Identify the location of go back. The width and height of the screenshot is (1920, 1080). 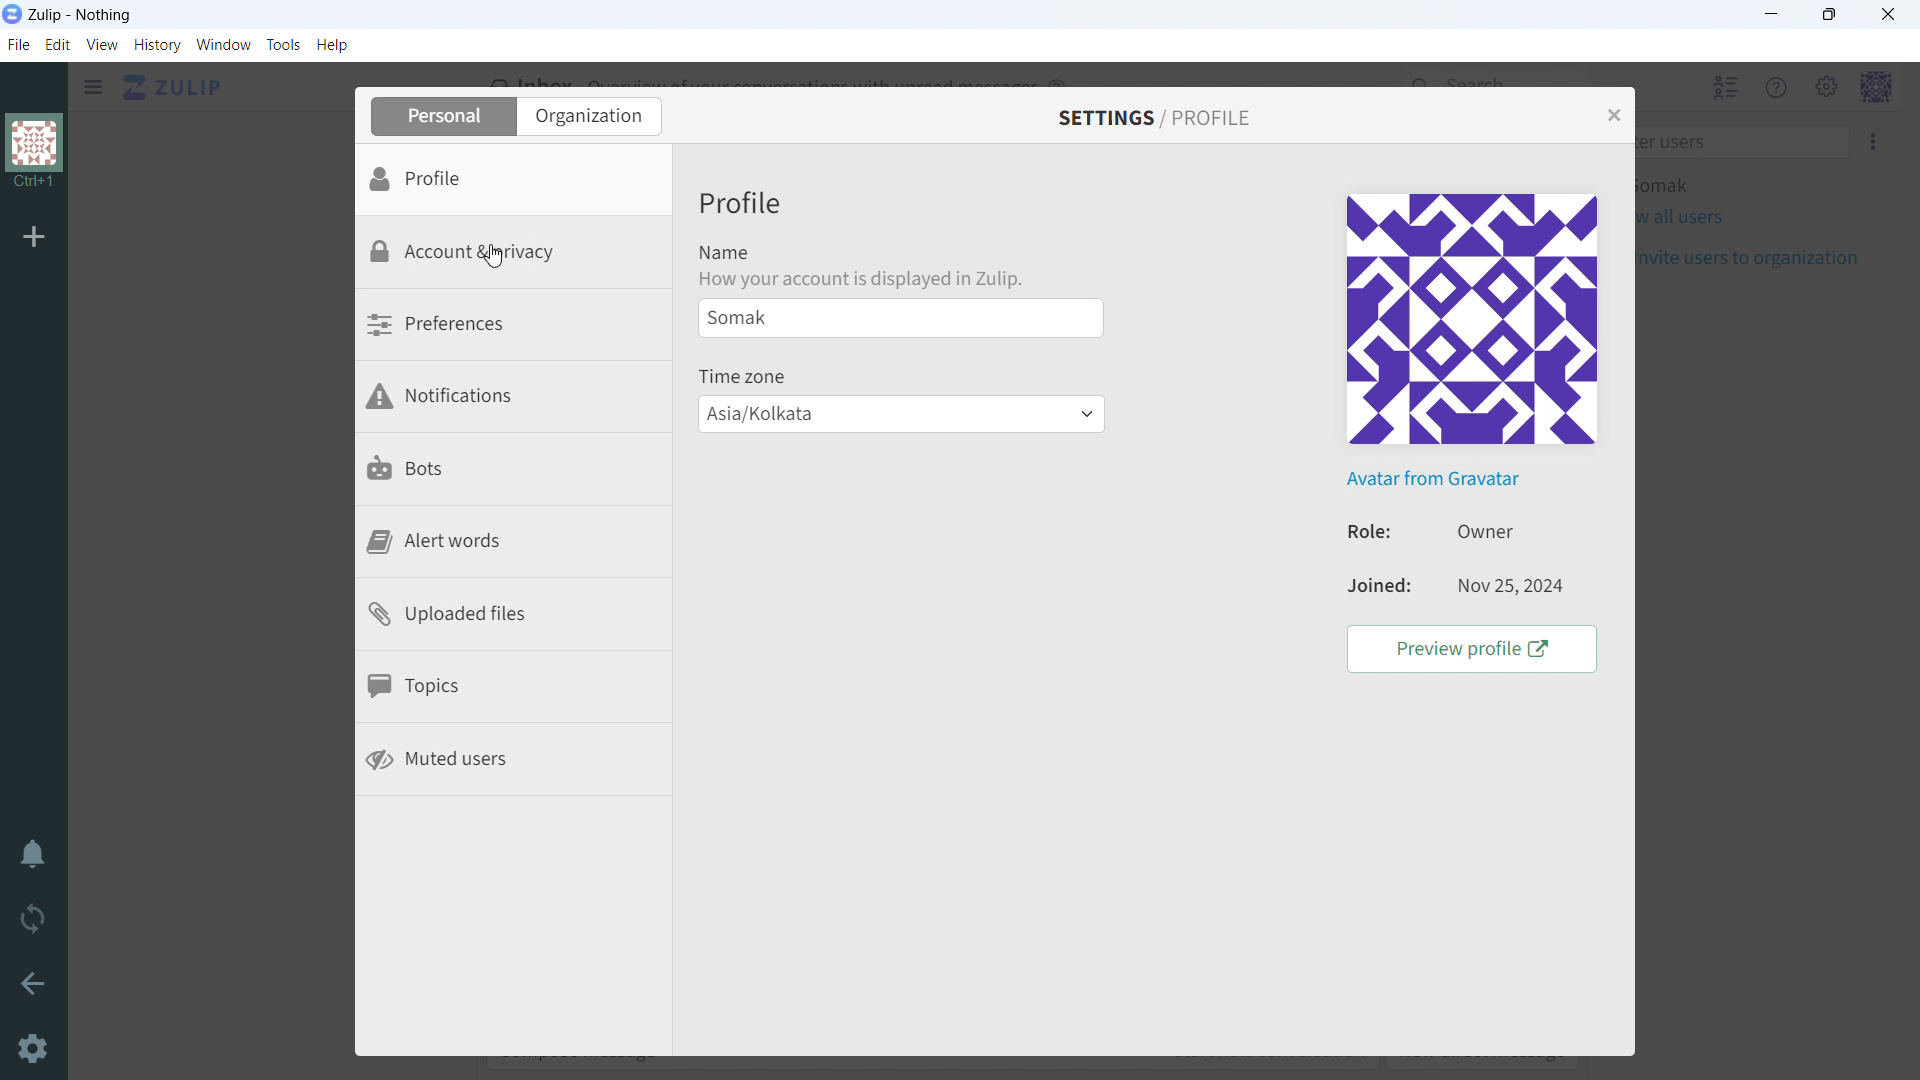
(34, 981).